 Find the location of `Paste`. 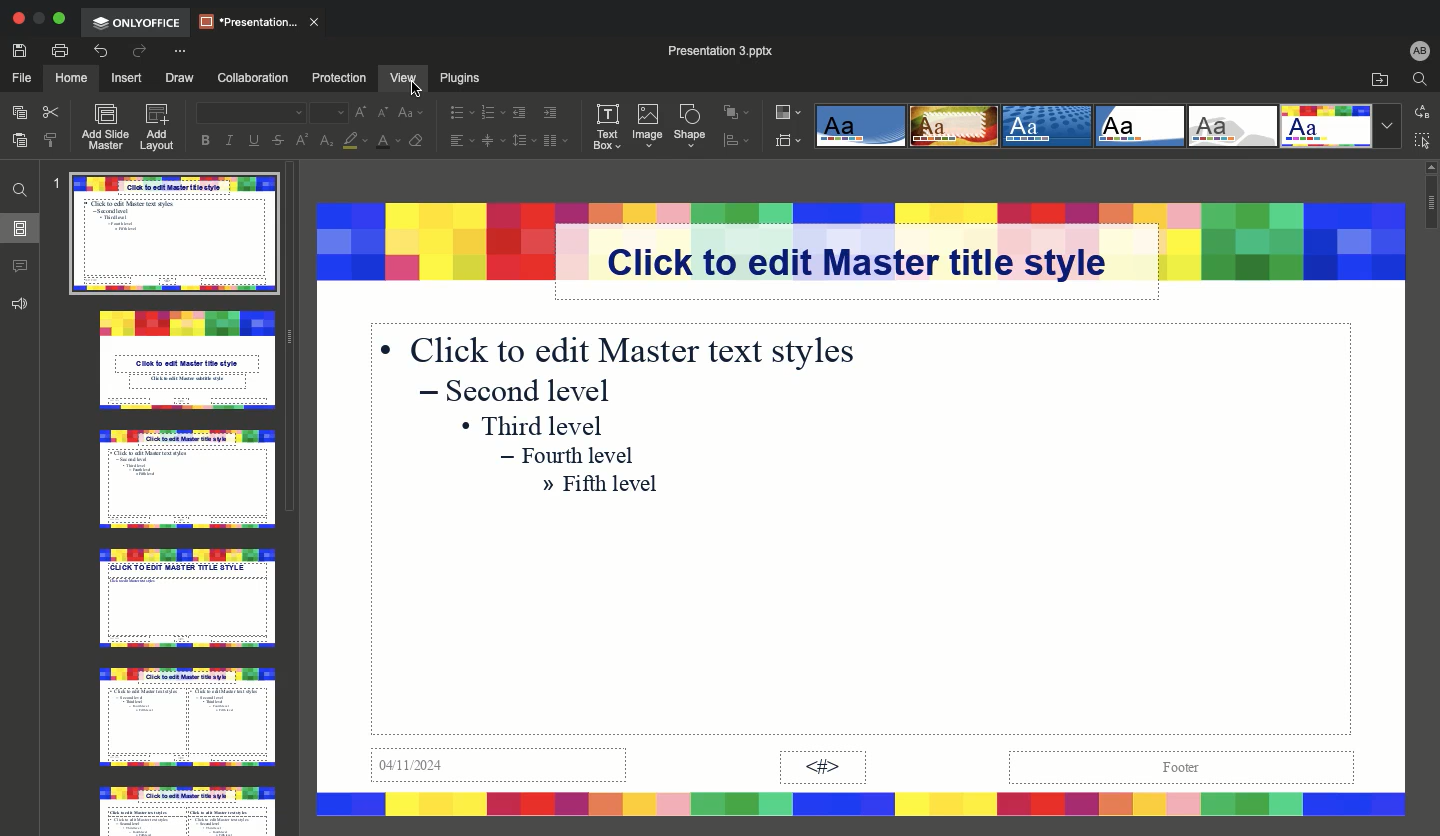

Paste is located at coordinates (21, 142).